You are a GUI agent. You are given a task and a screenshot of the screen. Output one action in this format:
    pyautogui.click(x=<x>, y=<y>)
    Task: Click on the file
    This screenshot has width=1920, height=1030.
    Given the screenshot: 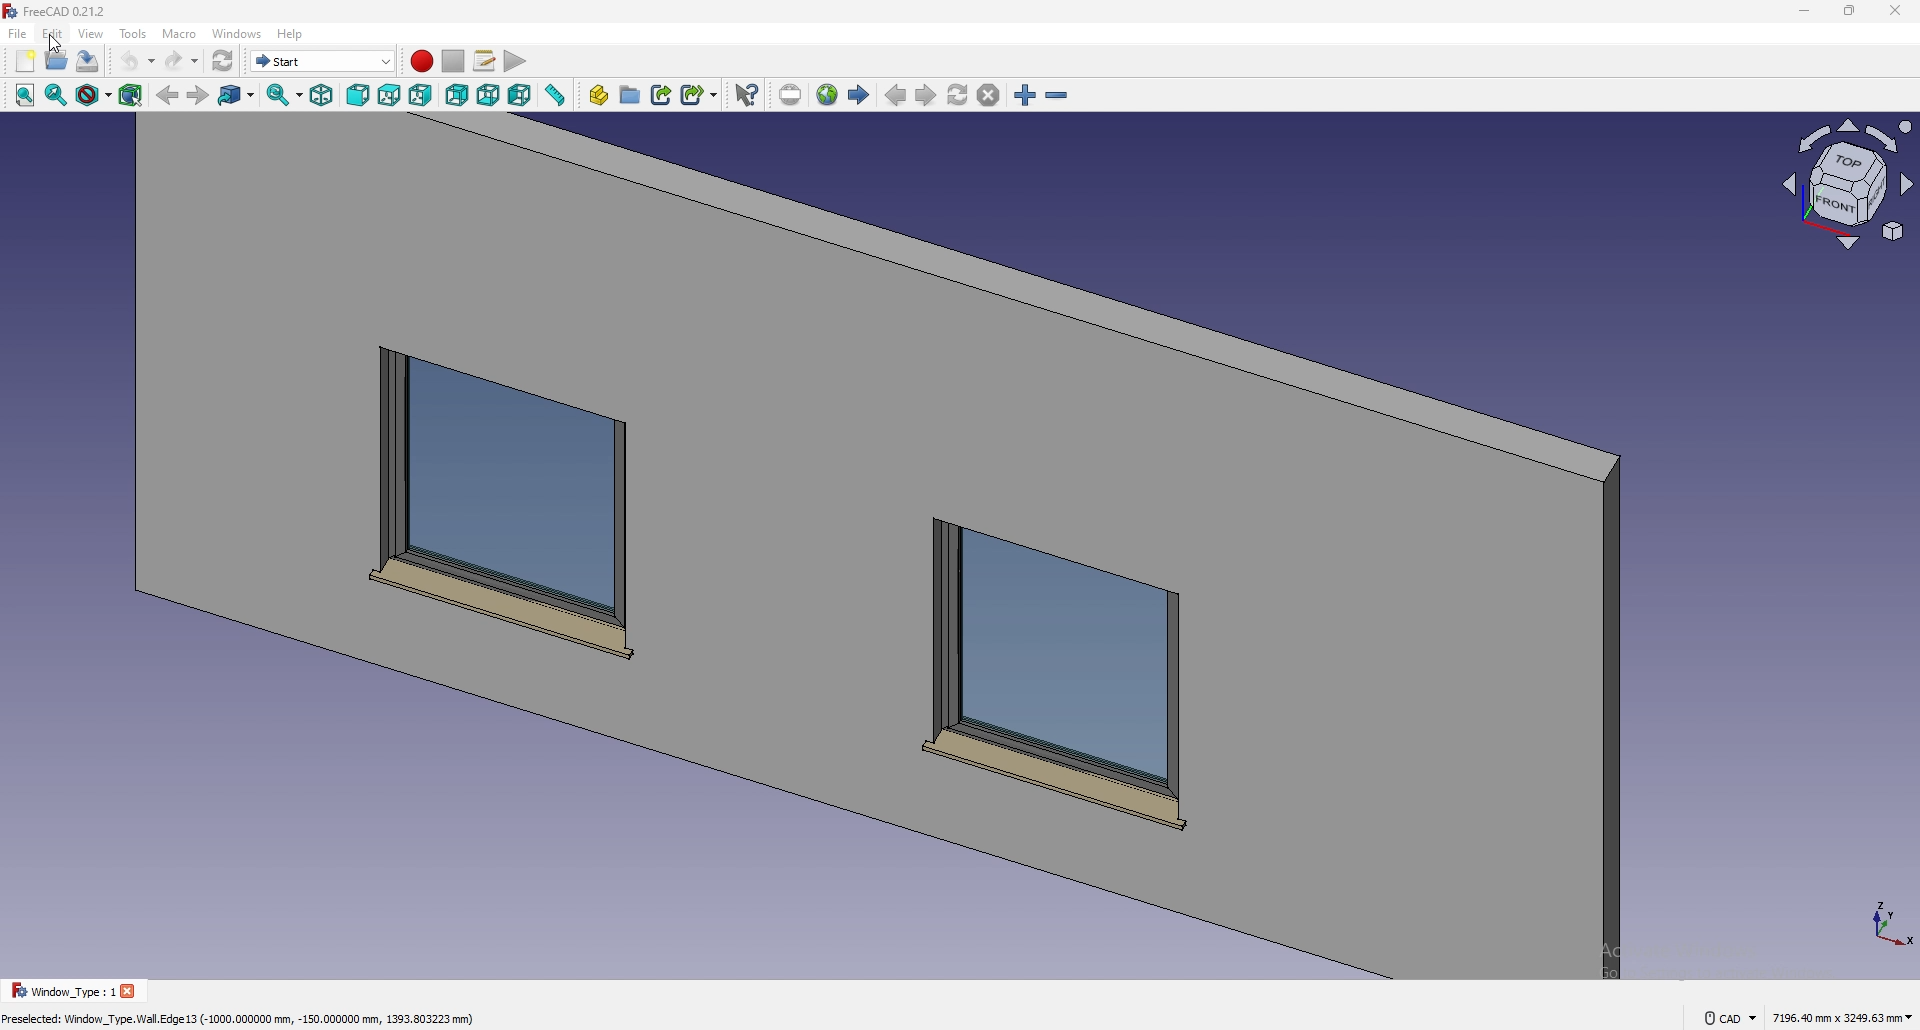 What is the action you would take?
    pyautogui.click(x=18, y=34)
    